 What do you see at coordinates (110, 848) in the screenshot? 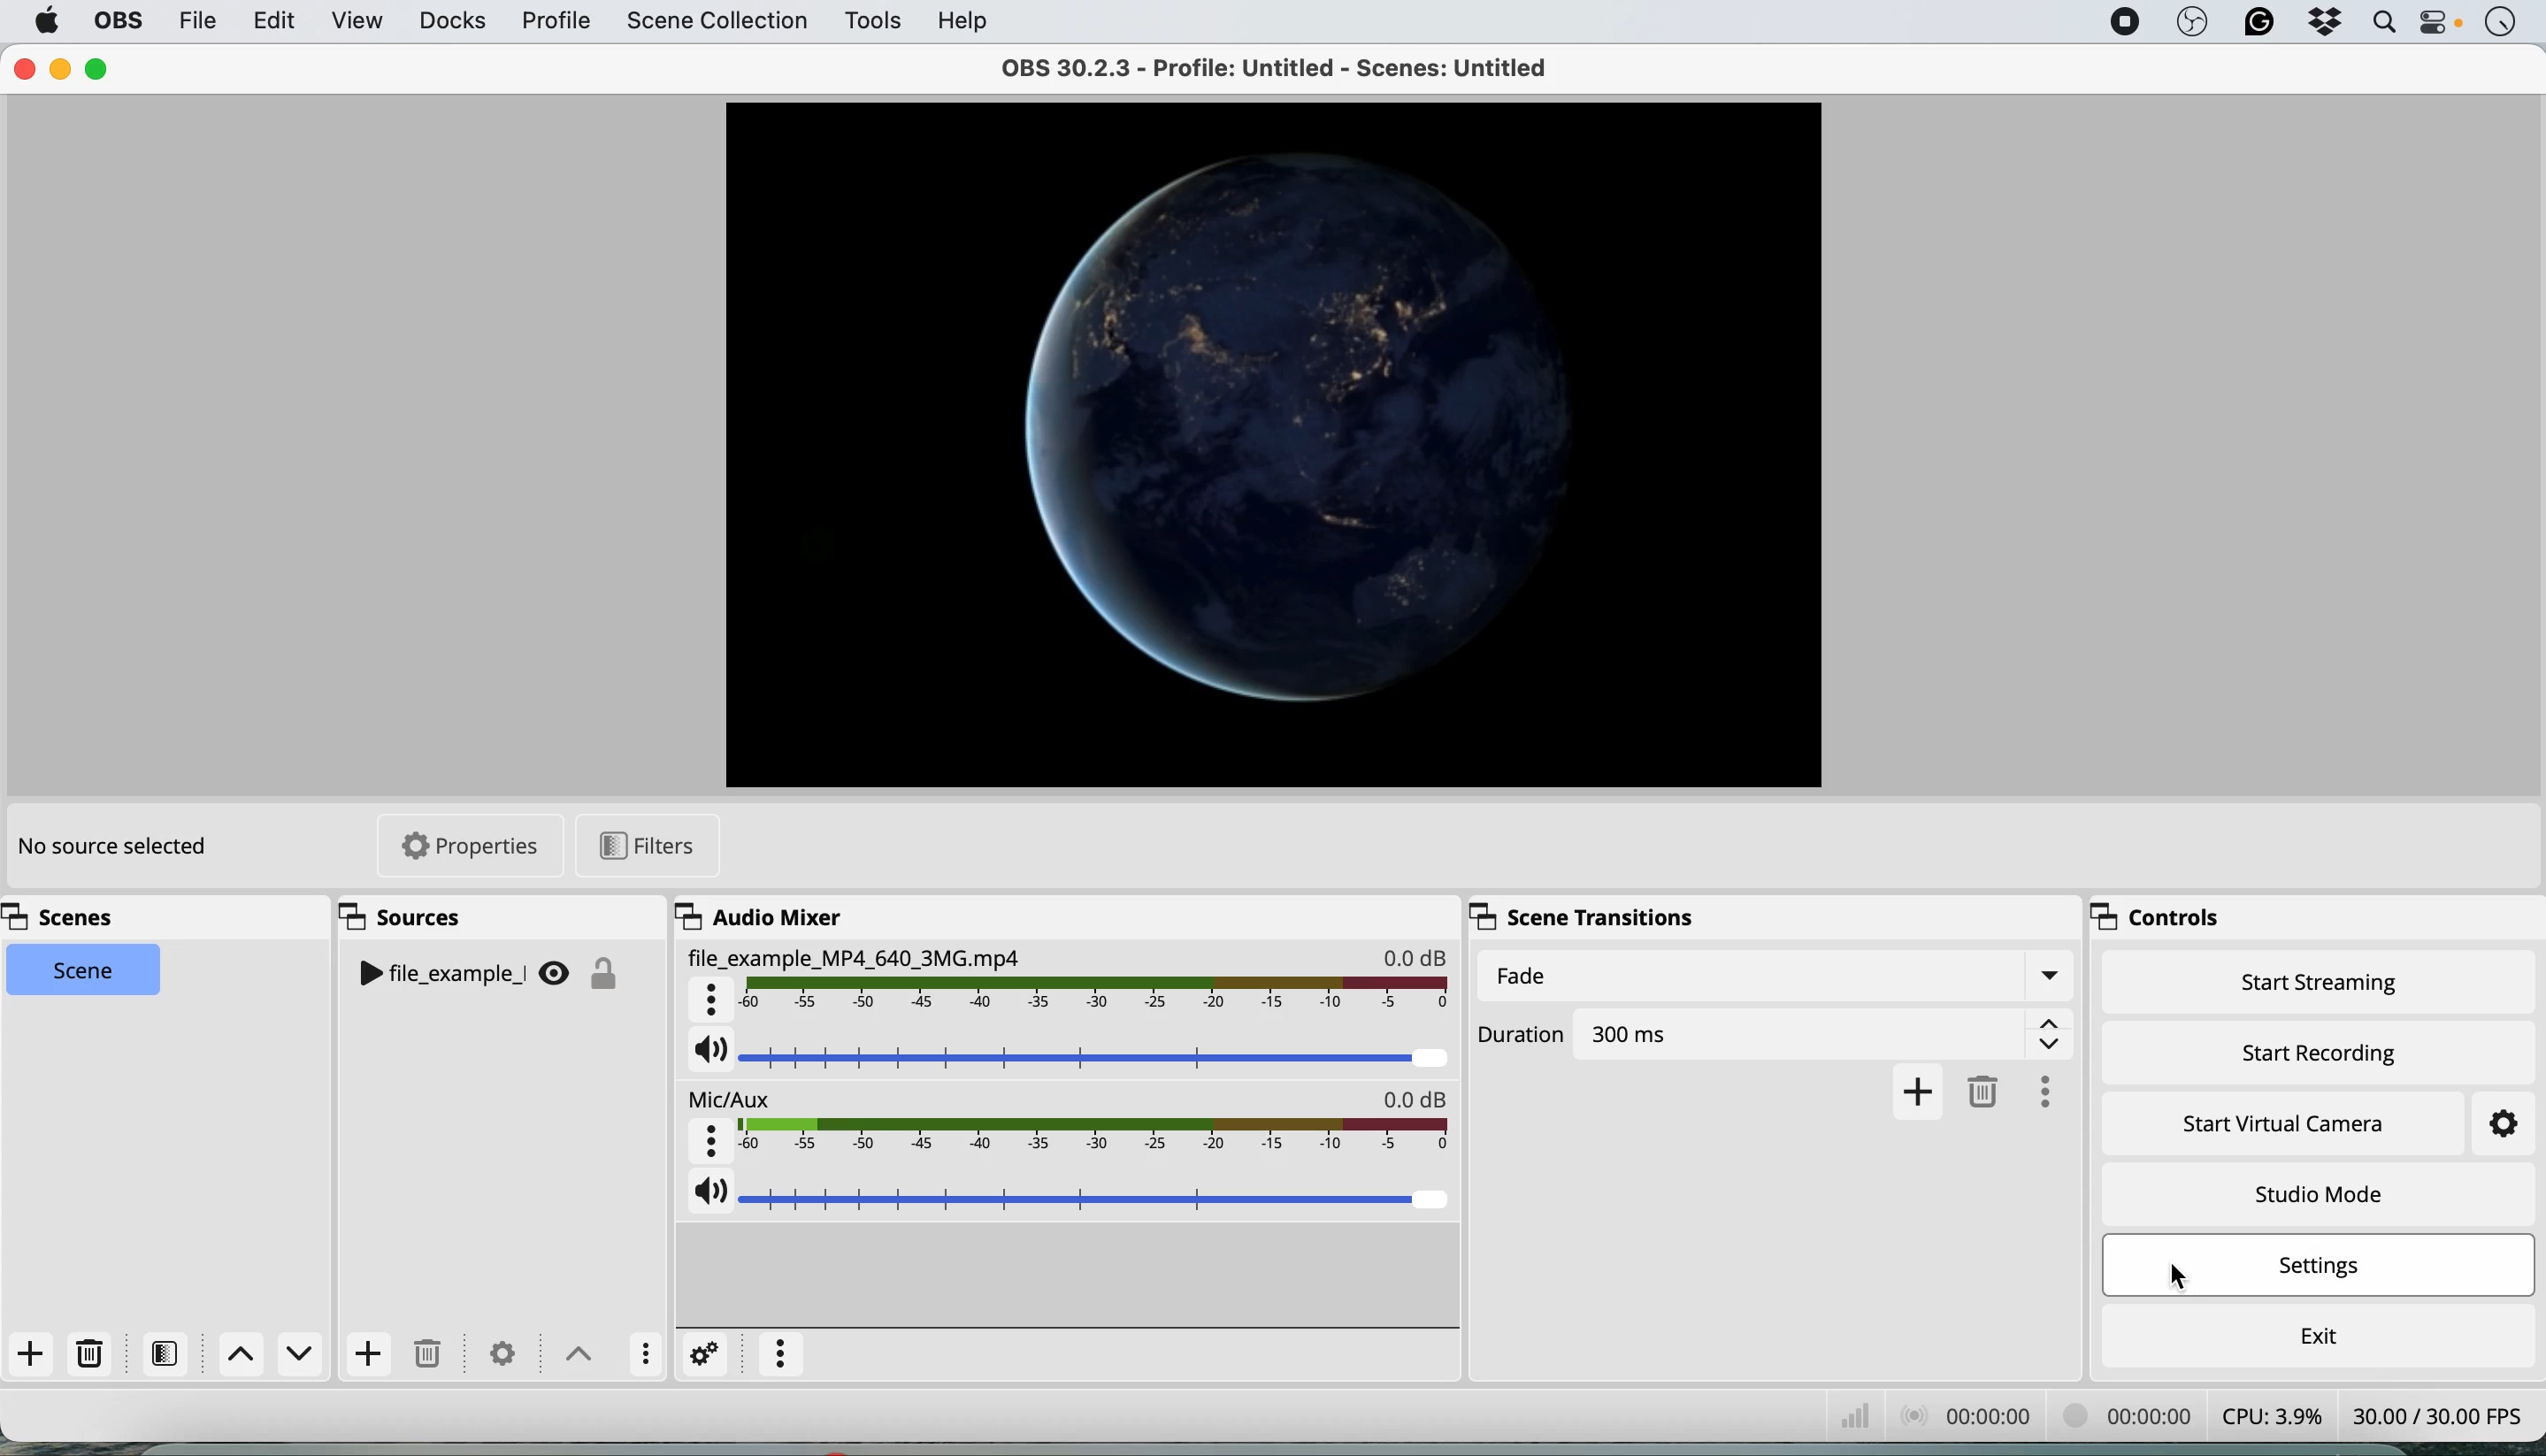
I see `no source selected` at bounding box center [110, 848].